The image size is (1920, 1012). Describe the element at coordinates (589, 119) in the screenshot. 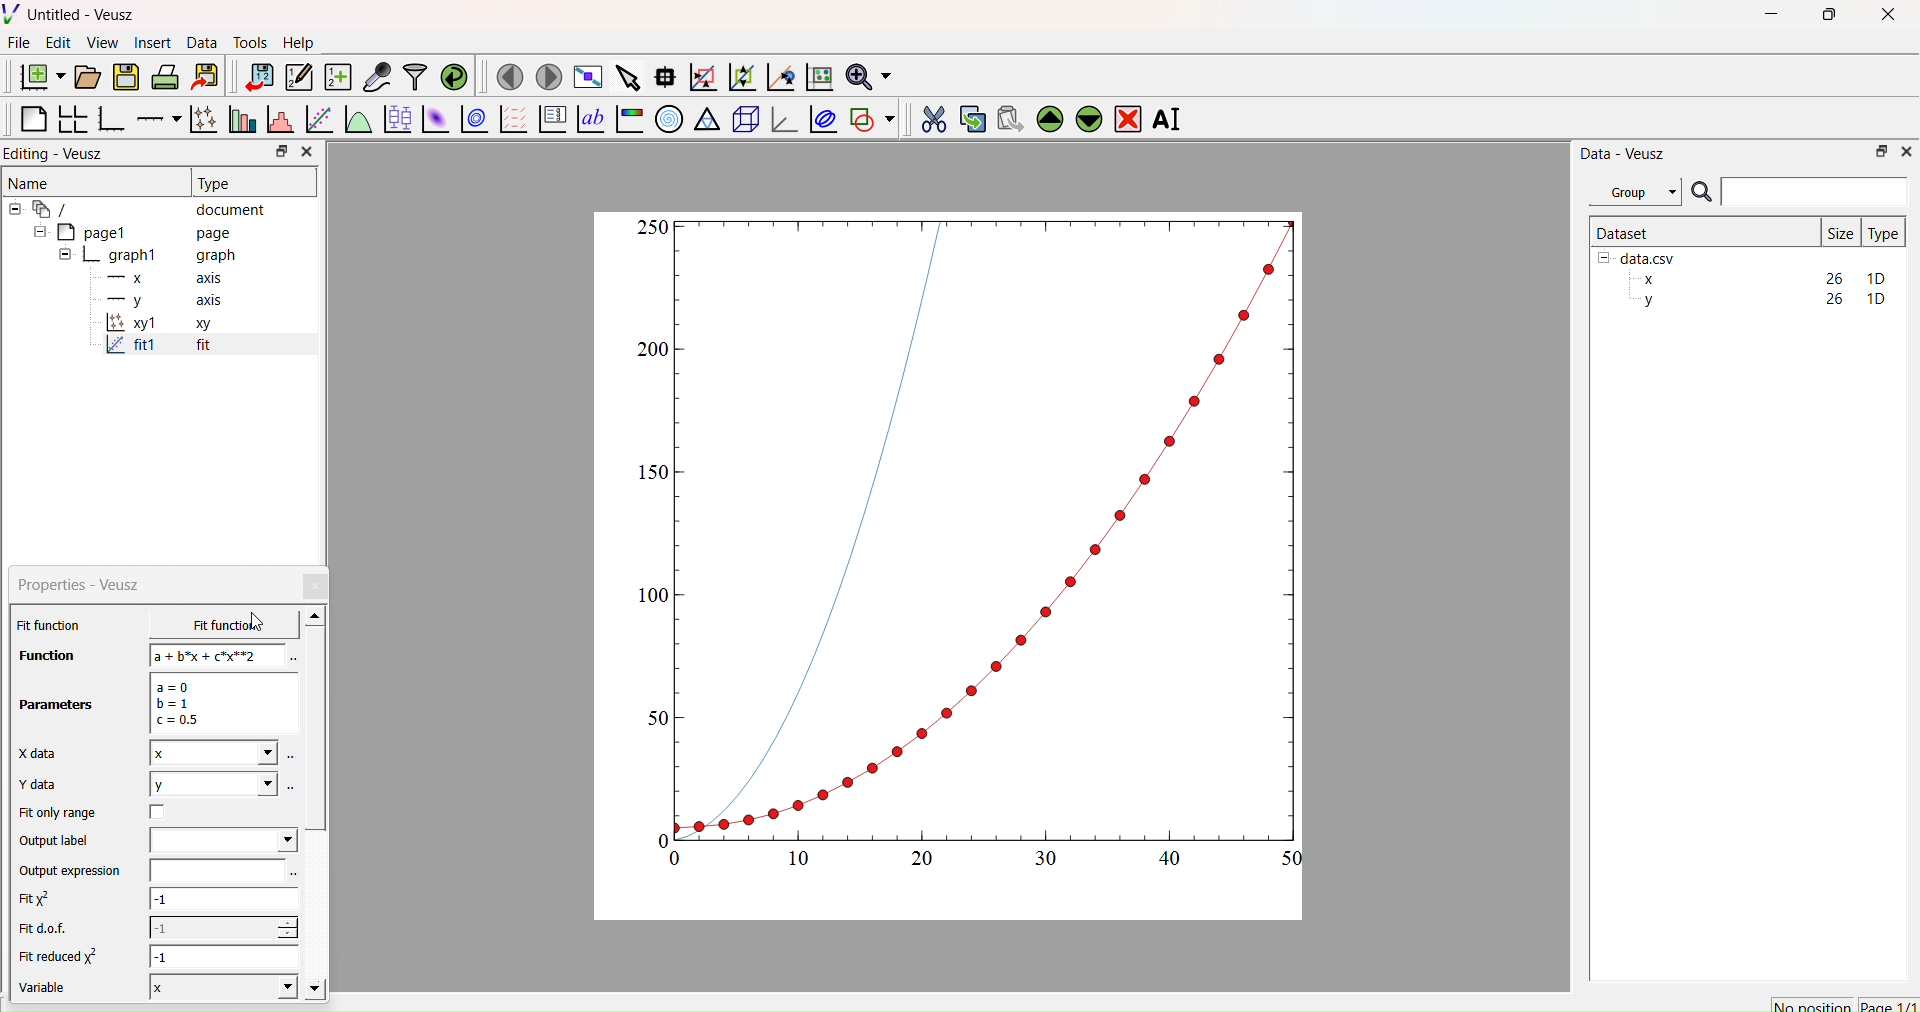

I see `Text label` at that location.